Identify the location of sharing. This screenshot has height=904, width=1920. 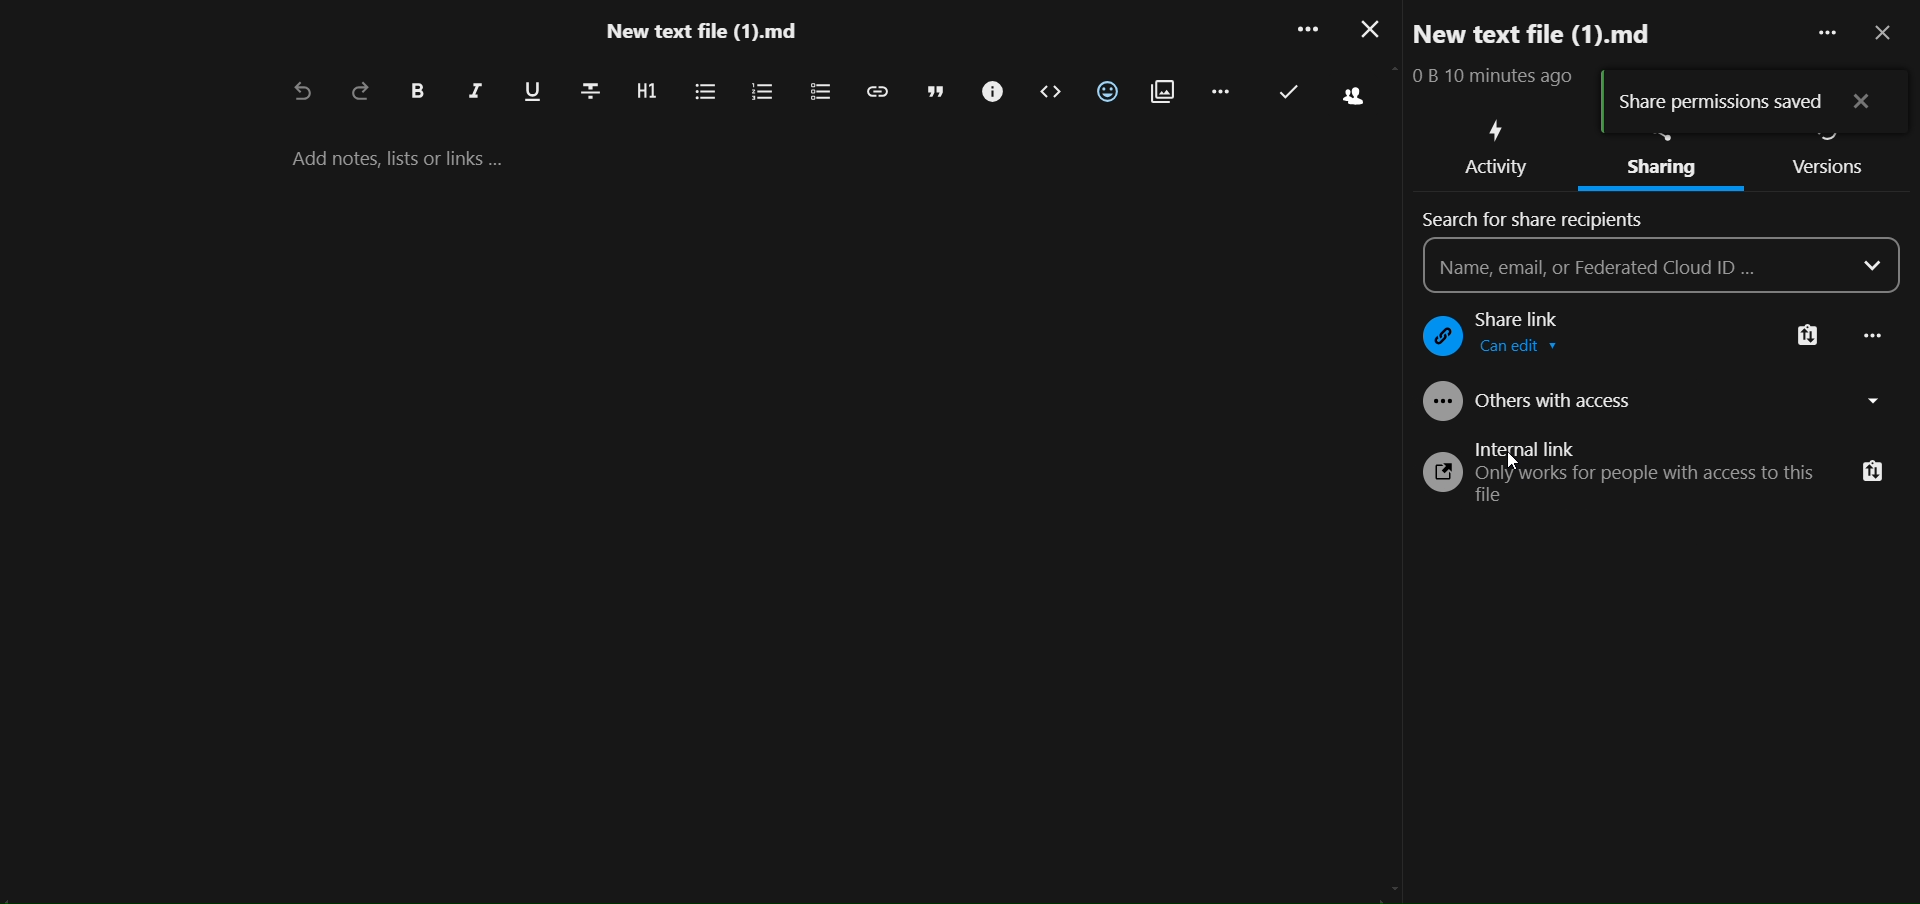
(1658, 168).